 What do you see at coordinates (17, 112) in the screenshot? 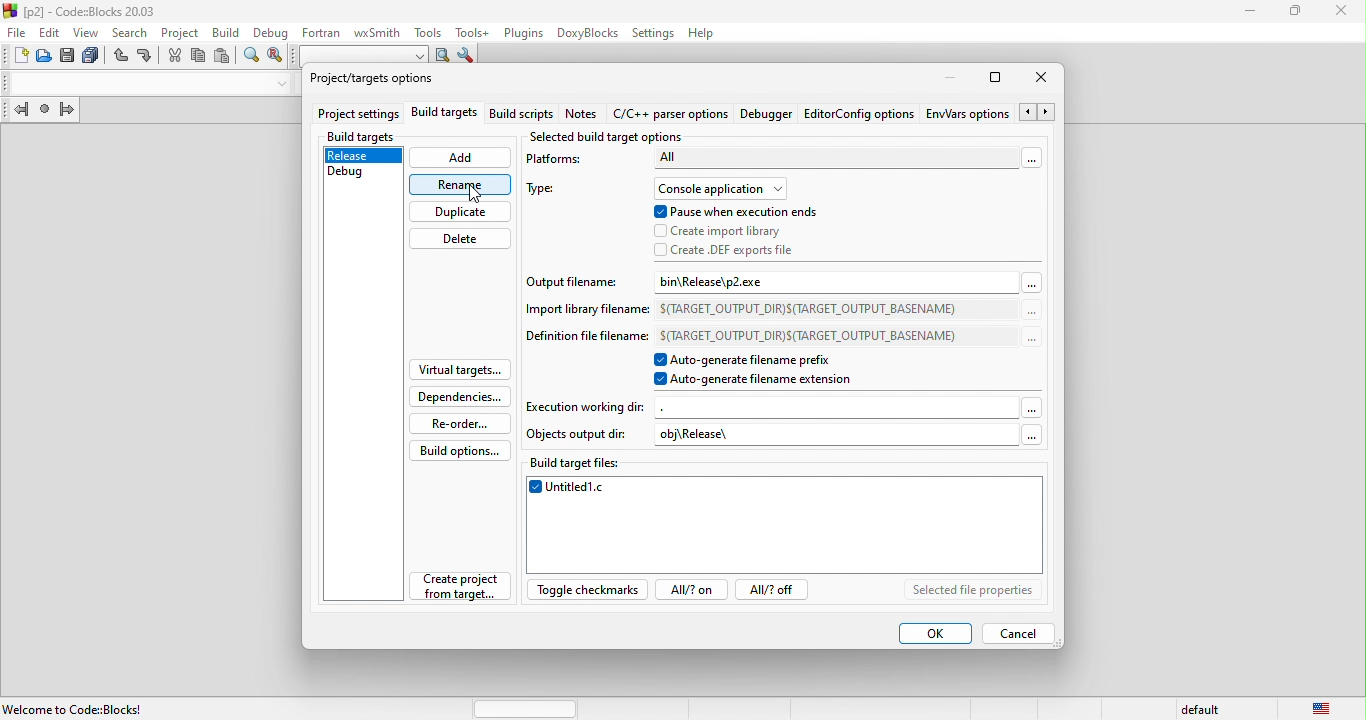
I see `jump back` at bounding box center [17, 112].